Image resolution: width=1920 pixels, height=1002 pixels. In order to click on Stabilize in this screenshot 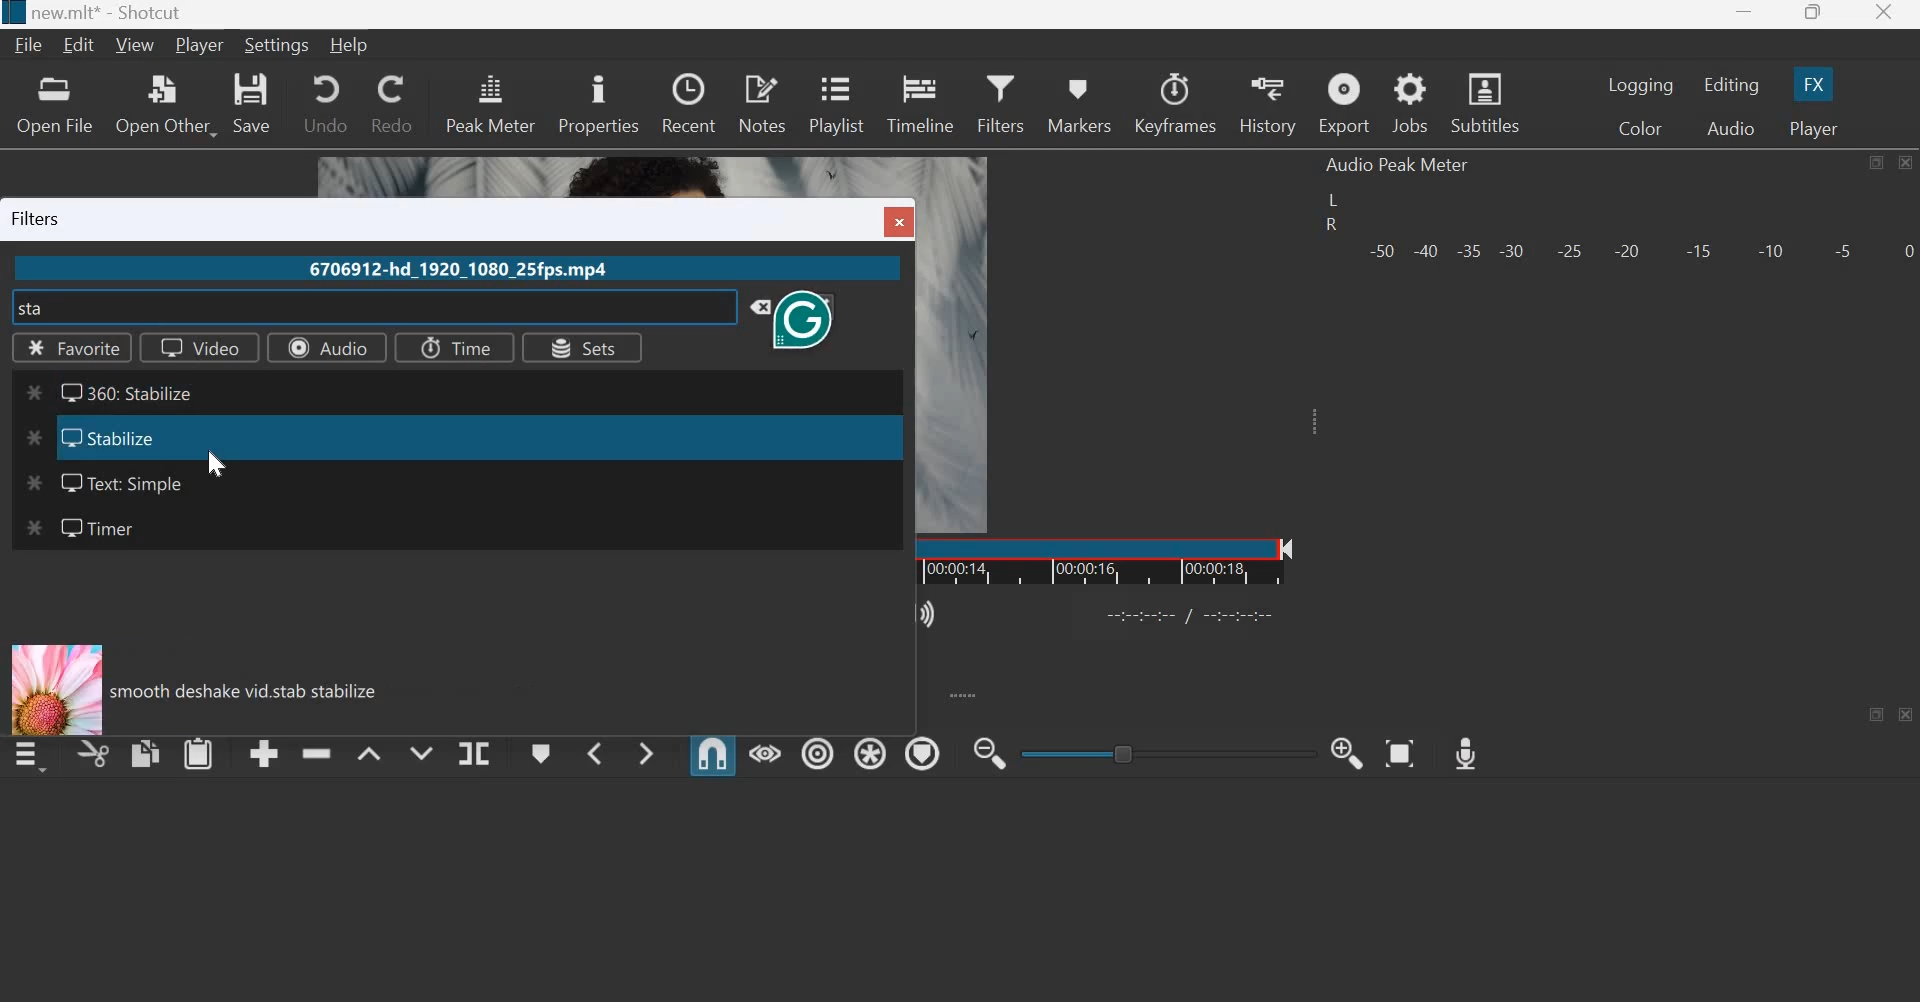, I will do `click(90, 439)`.